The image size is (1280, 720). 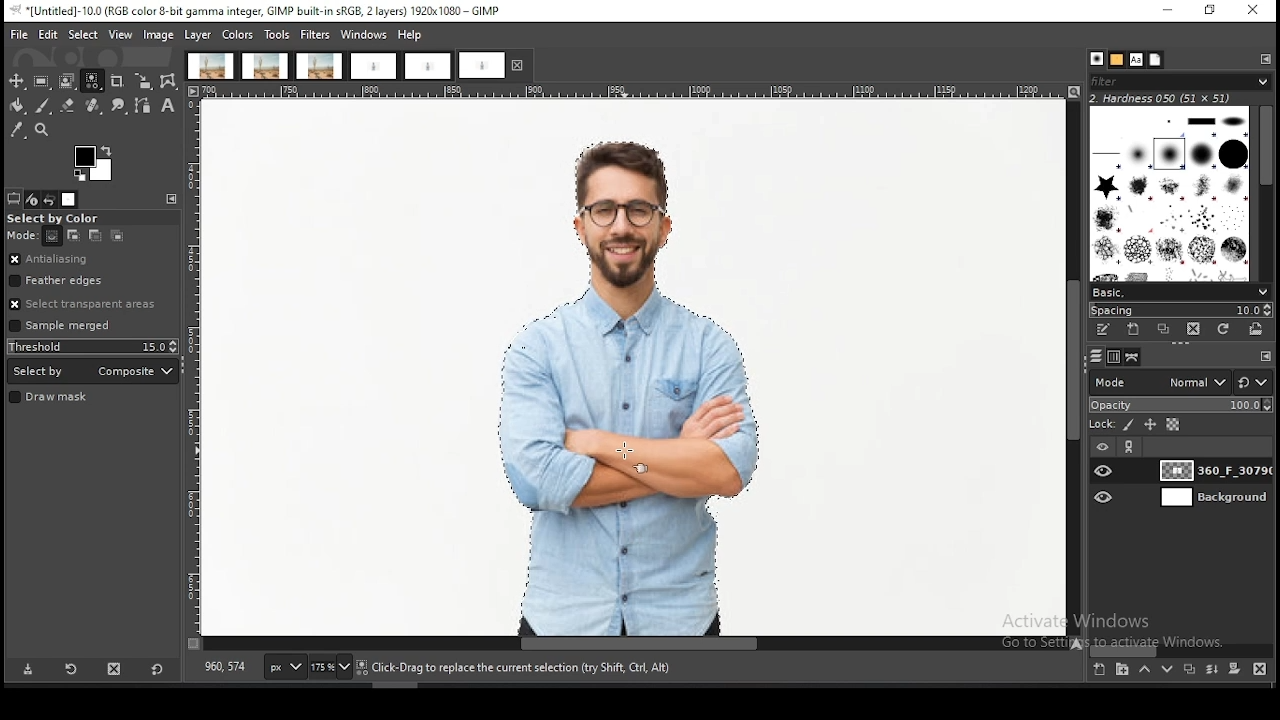 What do you see at coordinates (1165, 331) in the screenshot?
I see `duplicate brush` at bounding box center [1165, 331].